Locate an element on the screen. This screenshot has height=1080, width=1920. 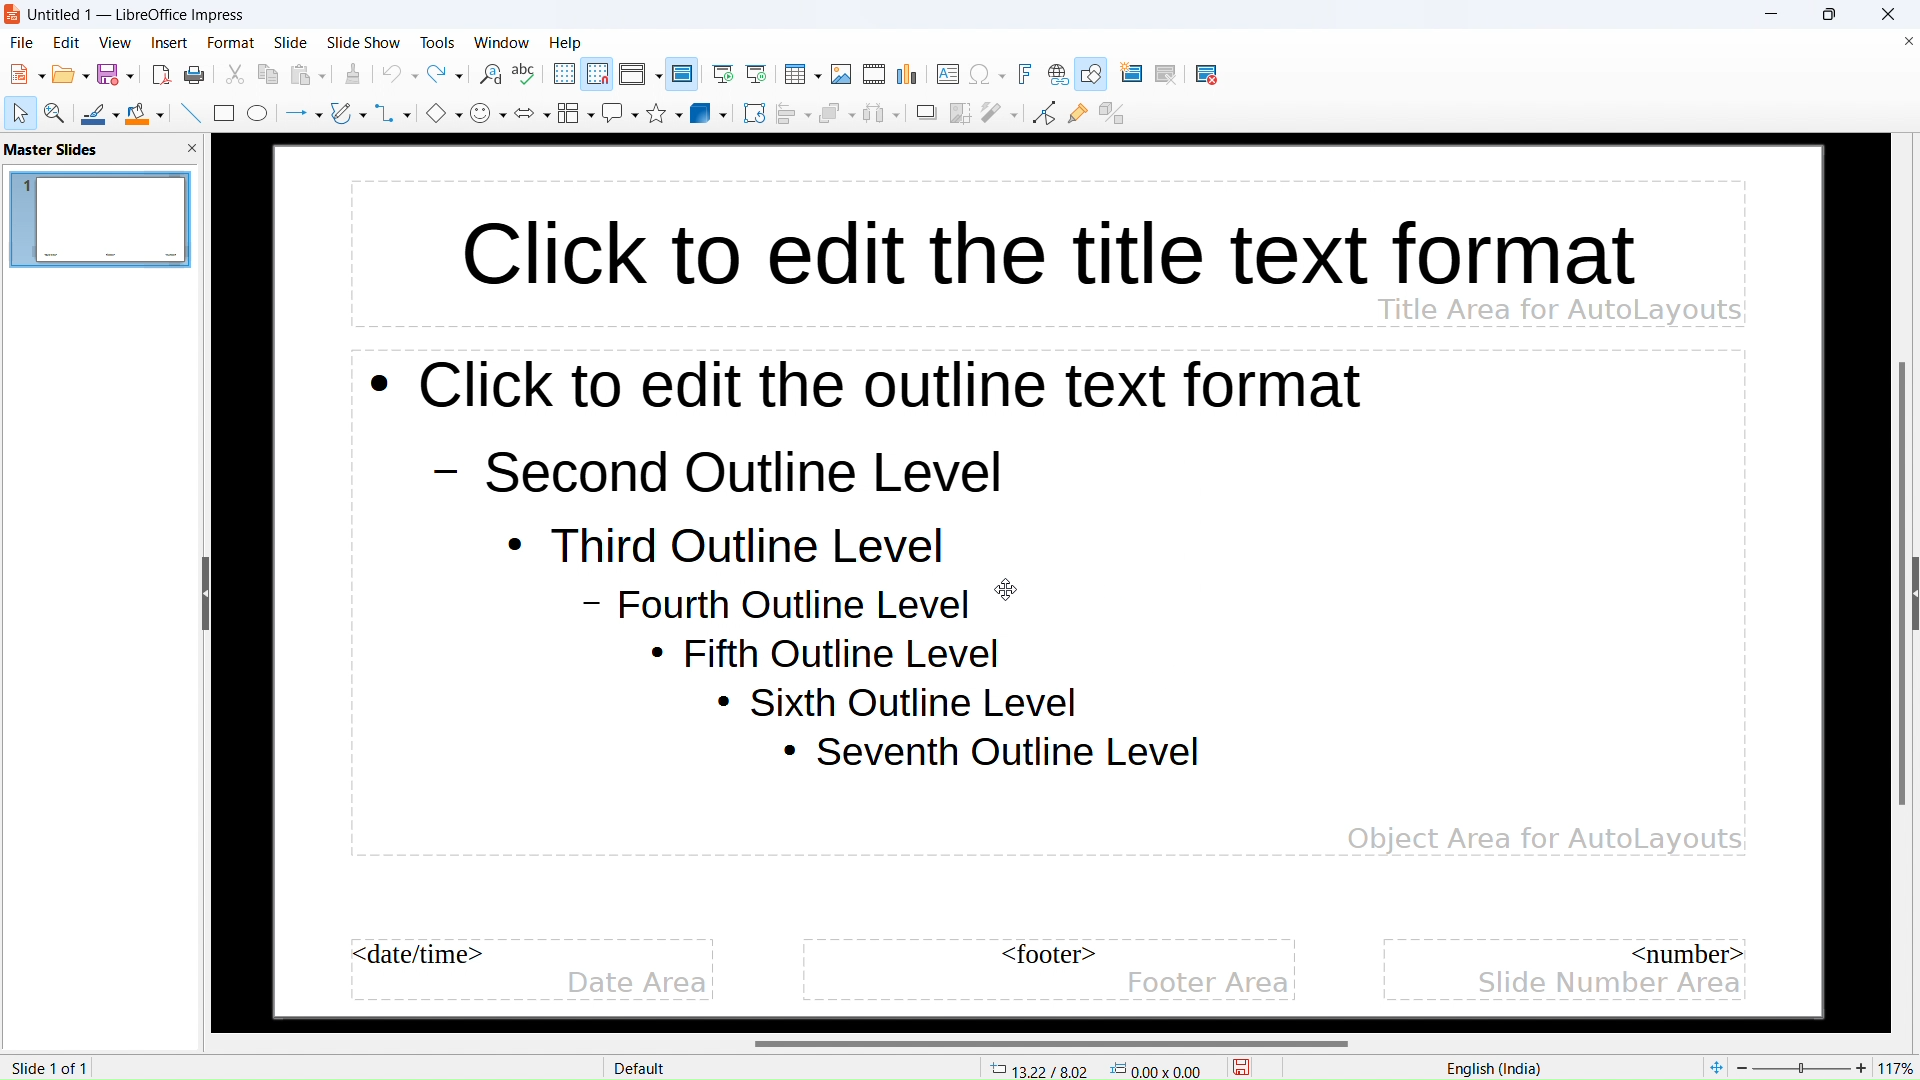
zoom factor is located at coordinates (1900, 1065).